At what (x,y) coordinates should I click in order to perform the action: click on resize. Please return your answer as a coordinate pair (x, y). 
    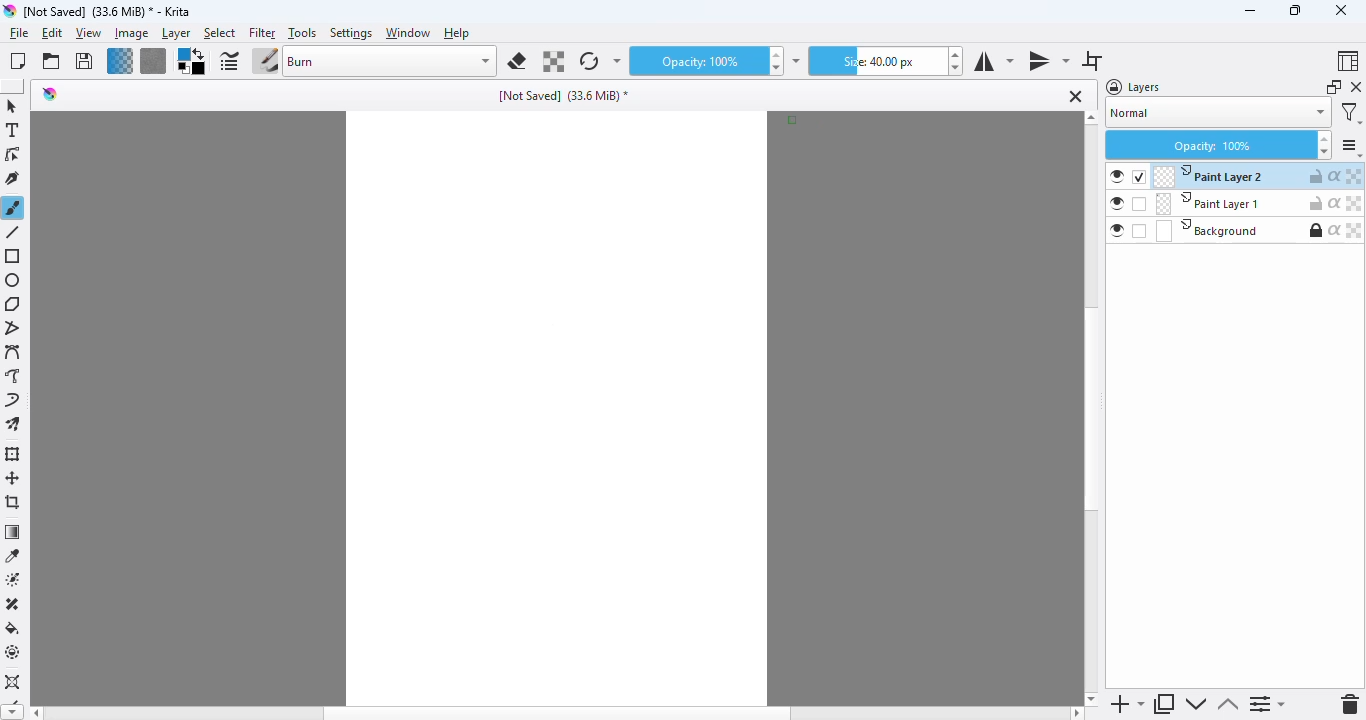
    Looking at the image, I should click on (1293, 10).